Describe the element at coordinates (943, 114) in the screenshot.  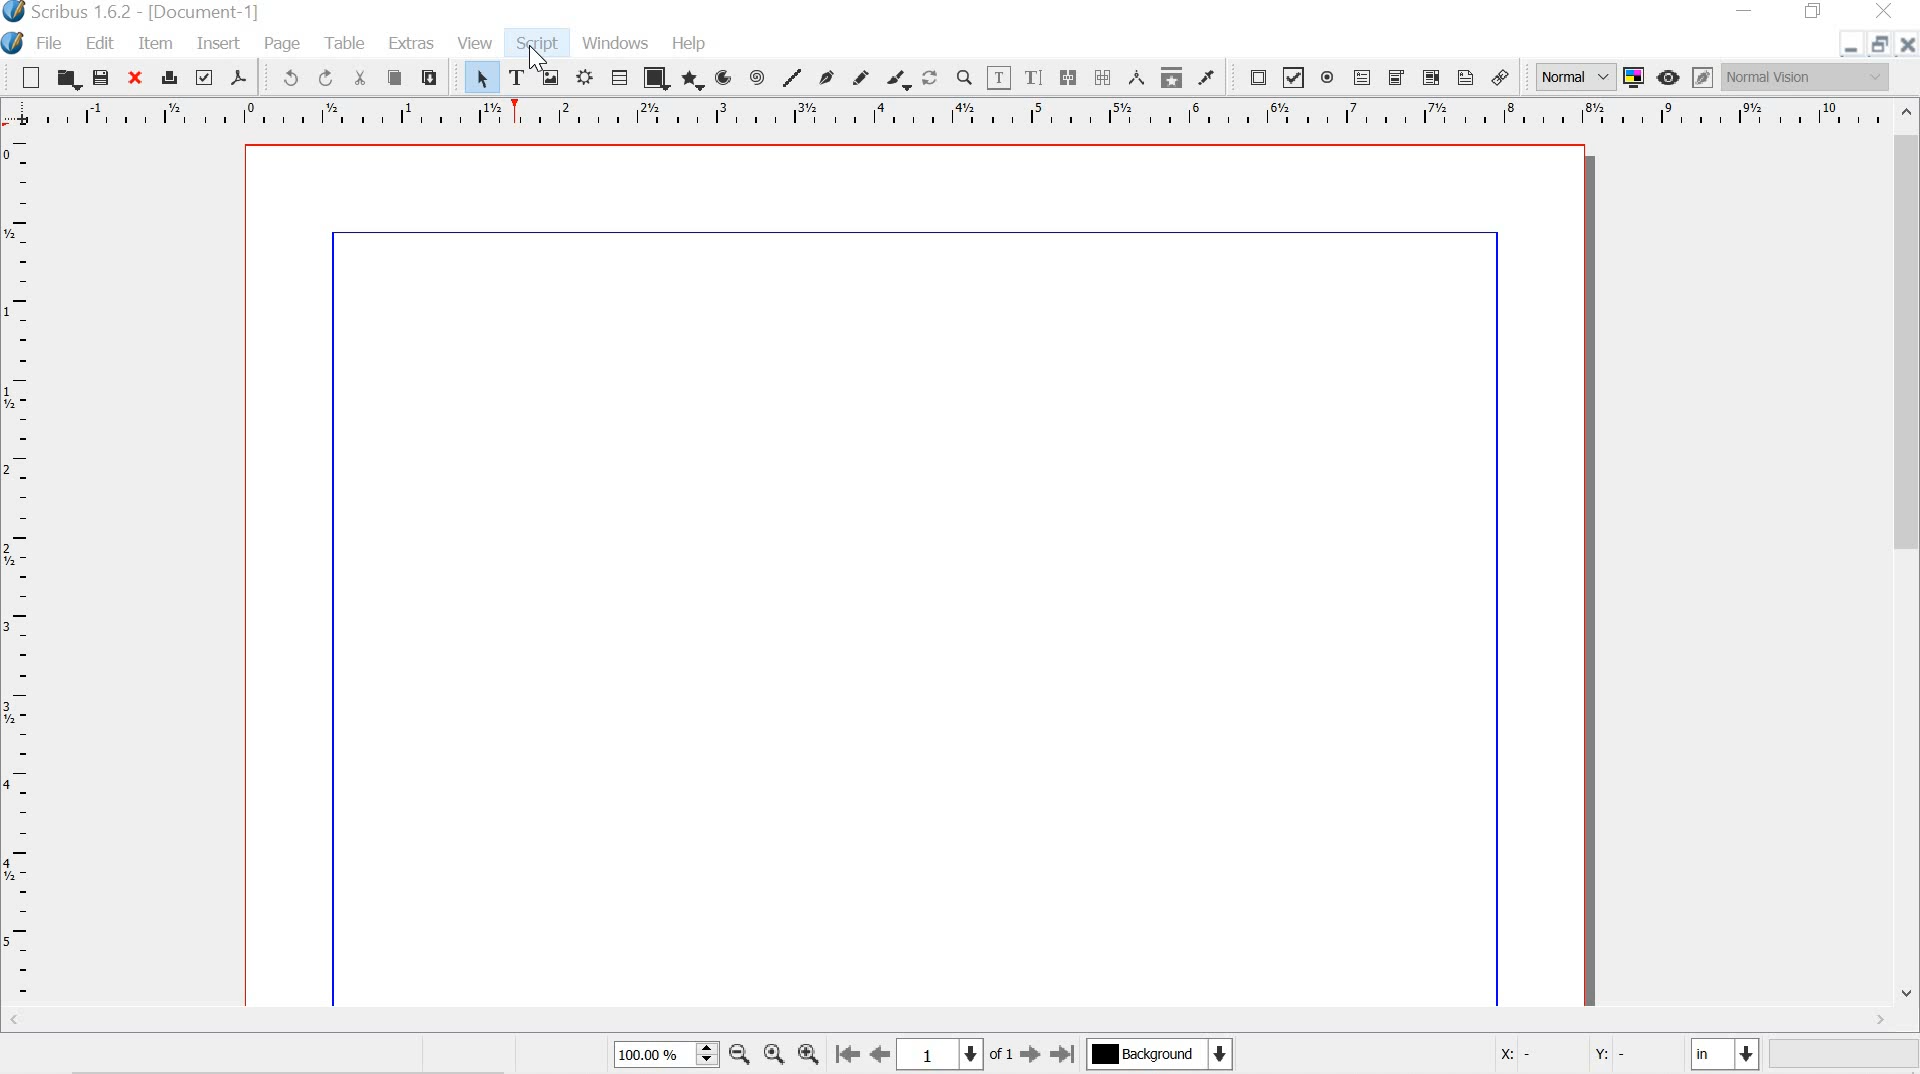
I see `ruler` at that location.